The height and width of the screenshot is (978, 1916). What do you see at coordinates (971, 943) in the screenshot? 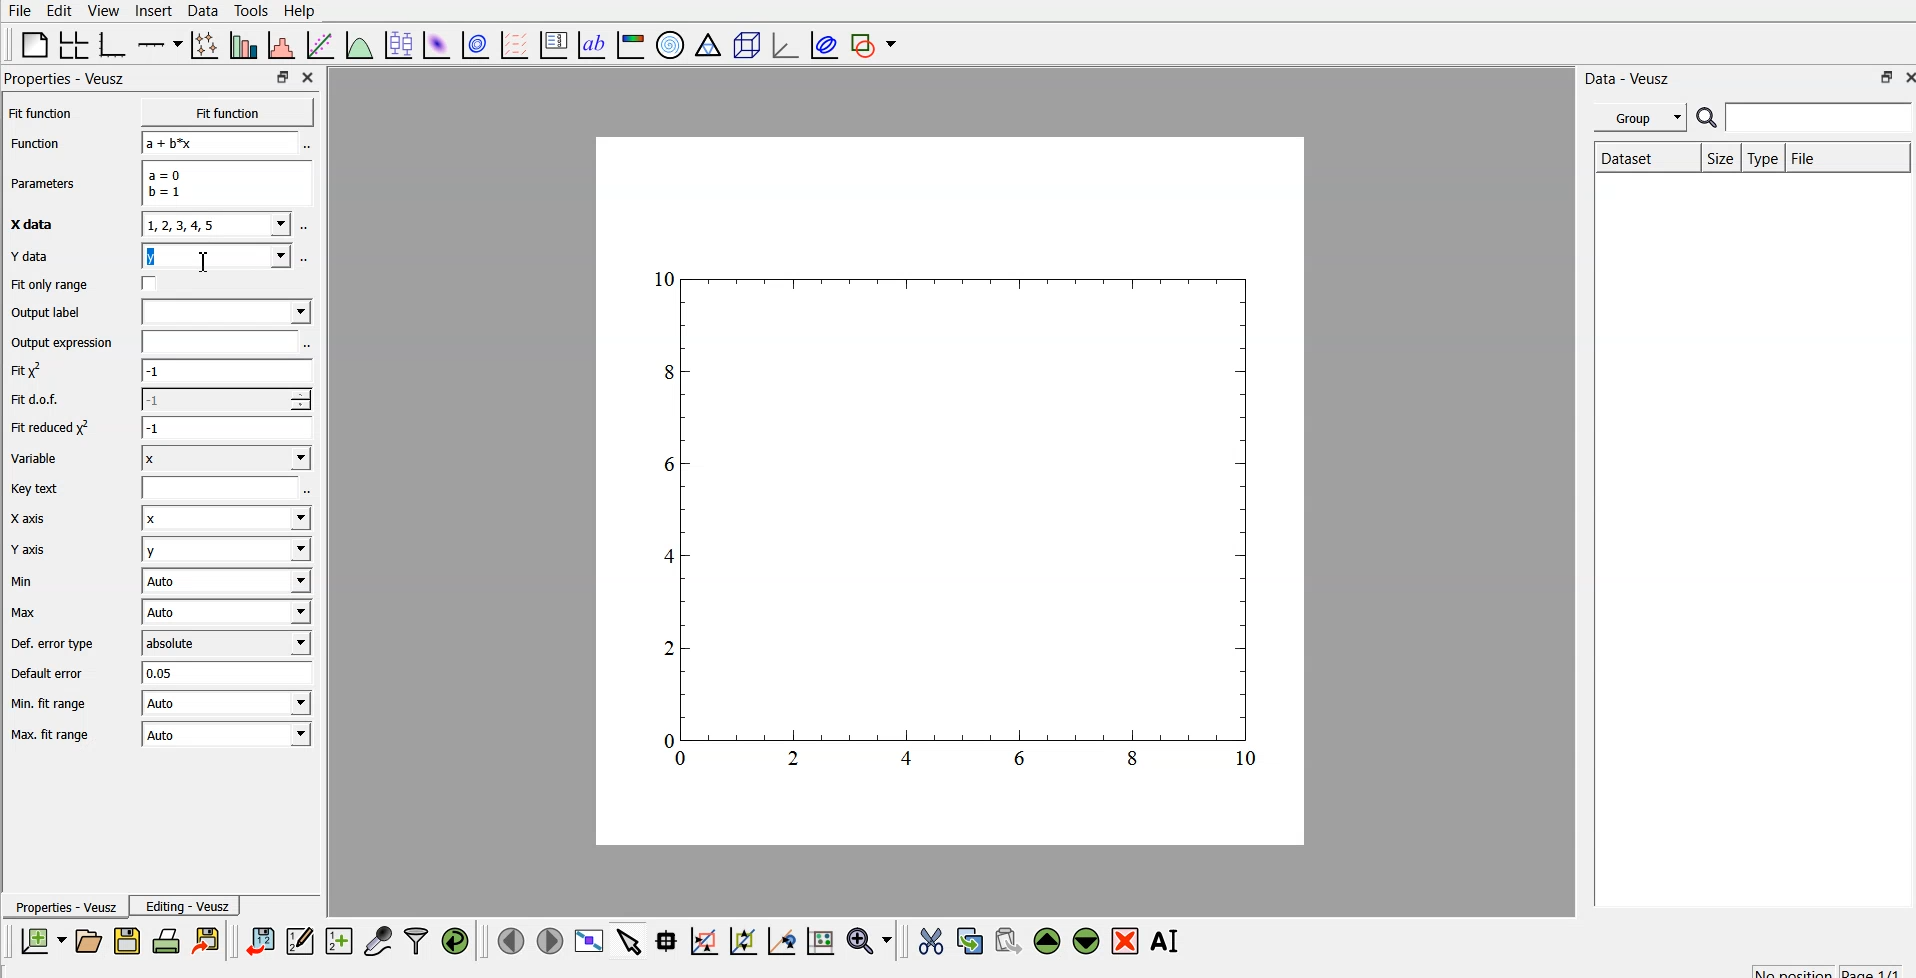
I see `copy the selected widget` at bounding box center [971, 943].